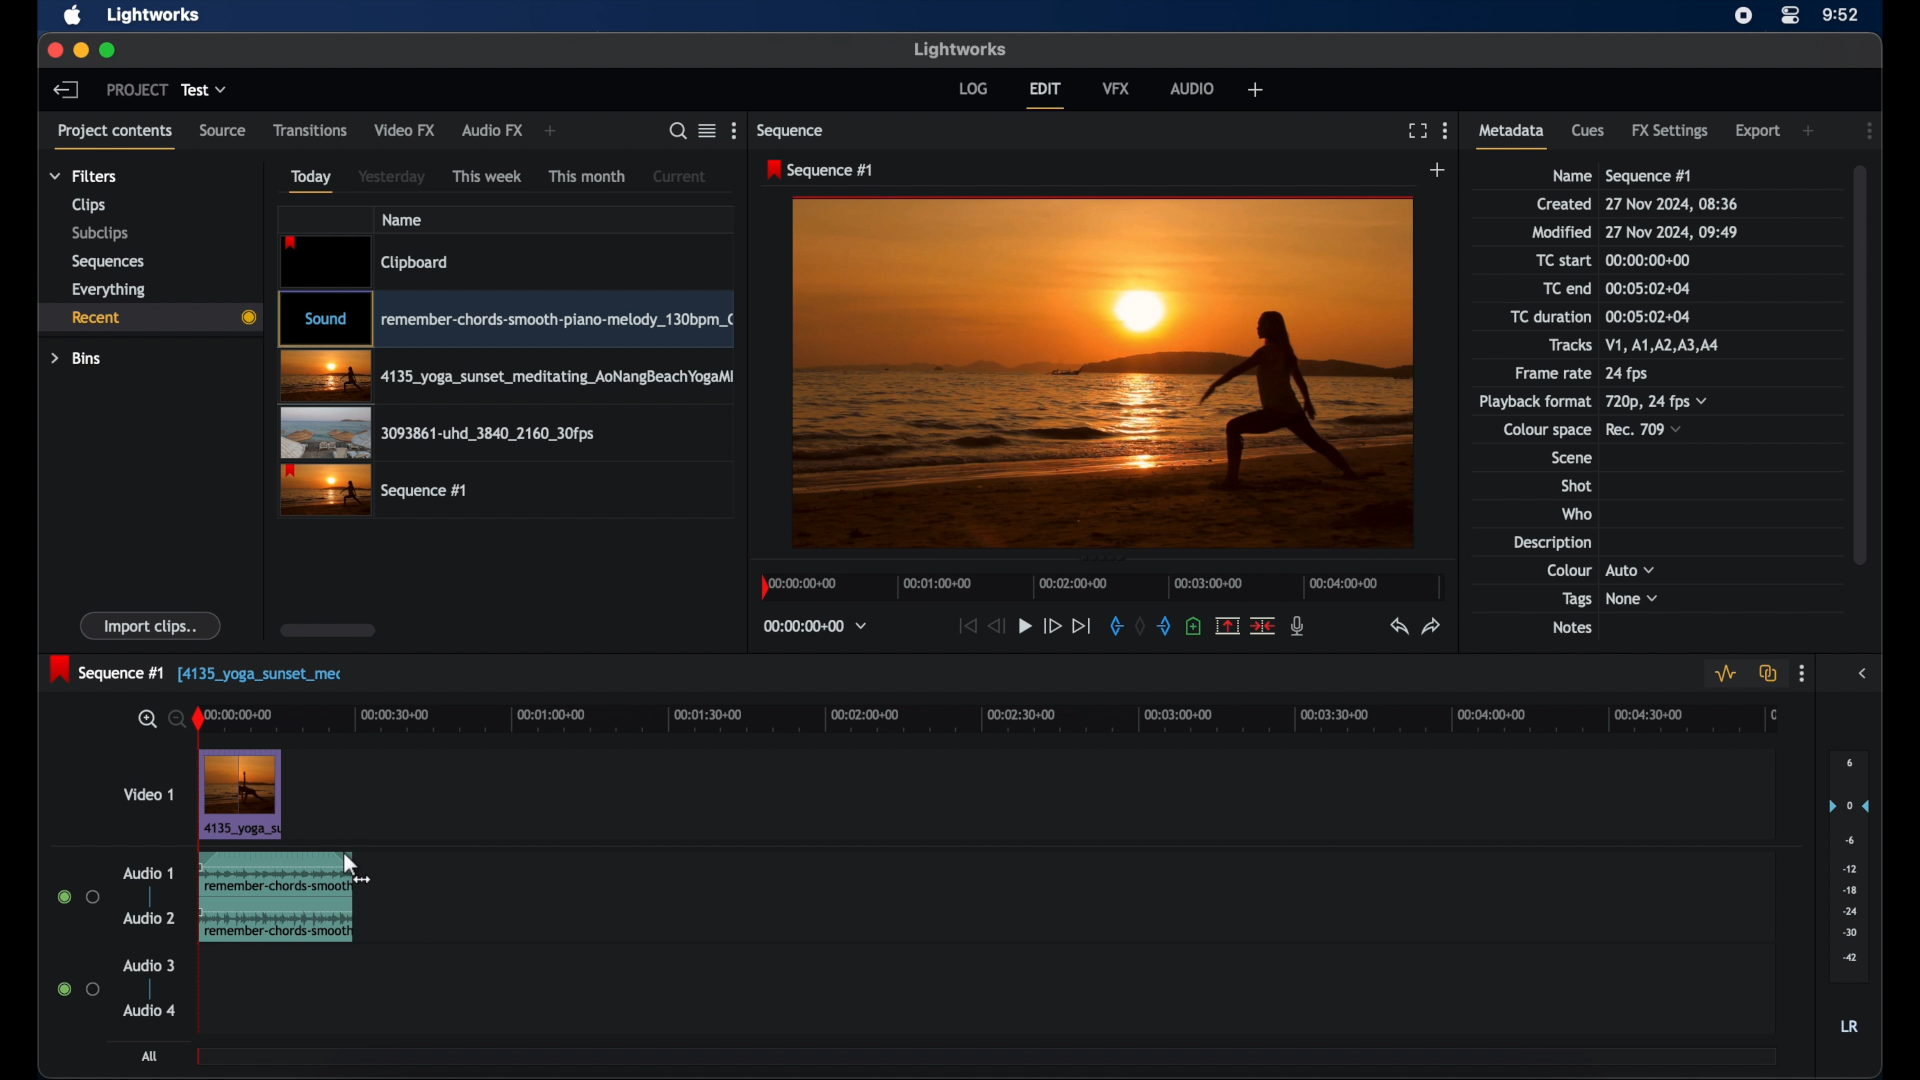  What do you see at coordinates (77, 359) in the screenshot?
I see `bins` at bounding box center [77, 359].